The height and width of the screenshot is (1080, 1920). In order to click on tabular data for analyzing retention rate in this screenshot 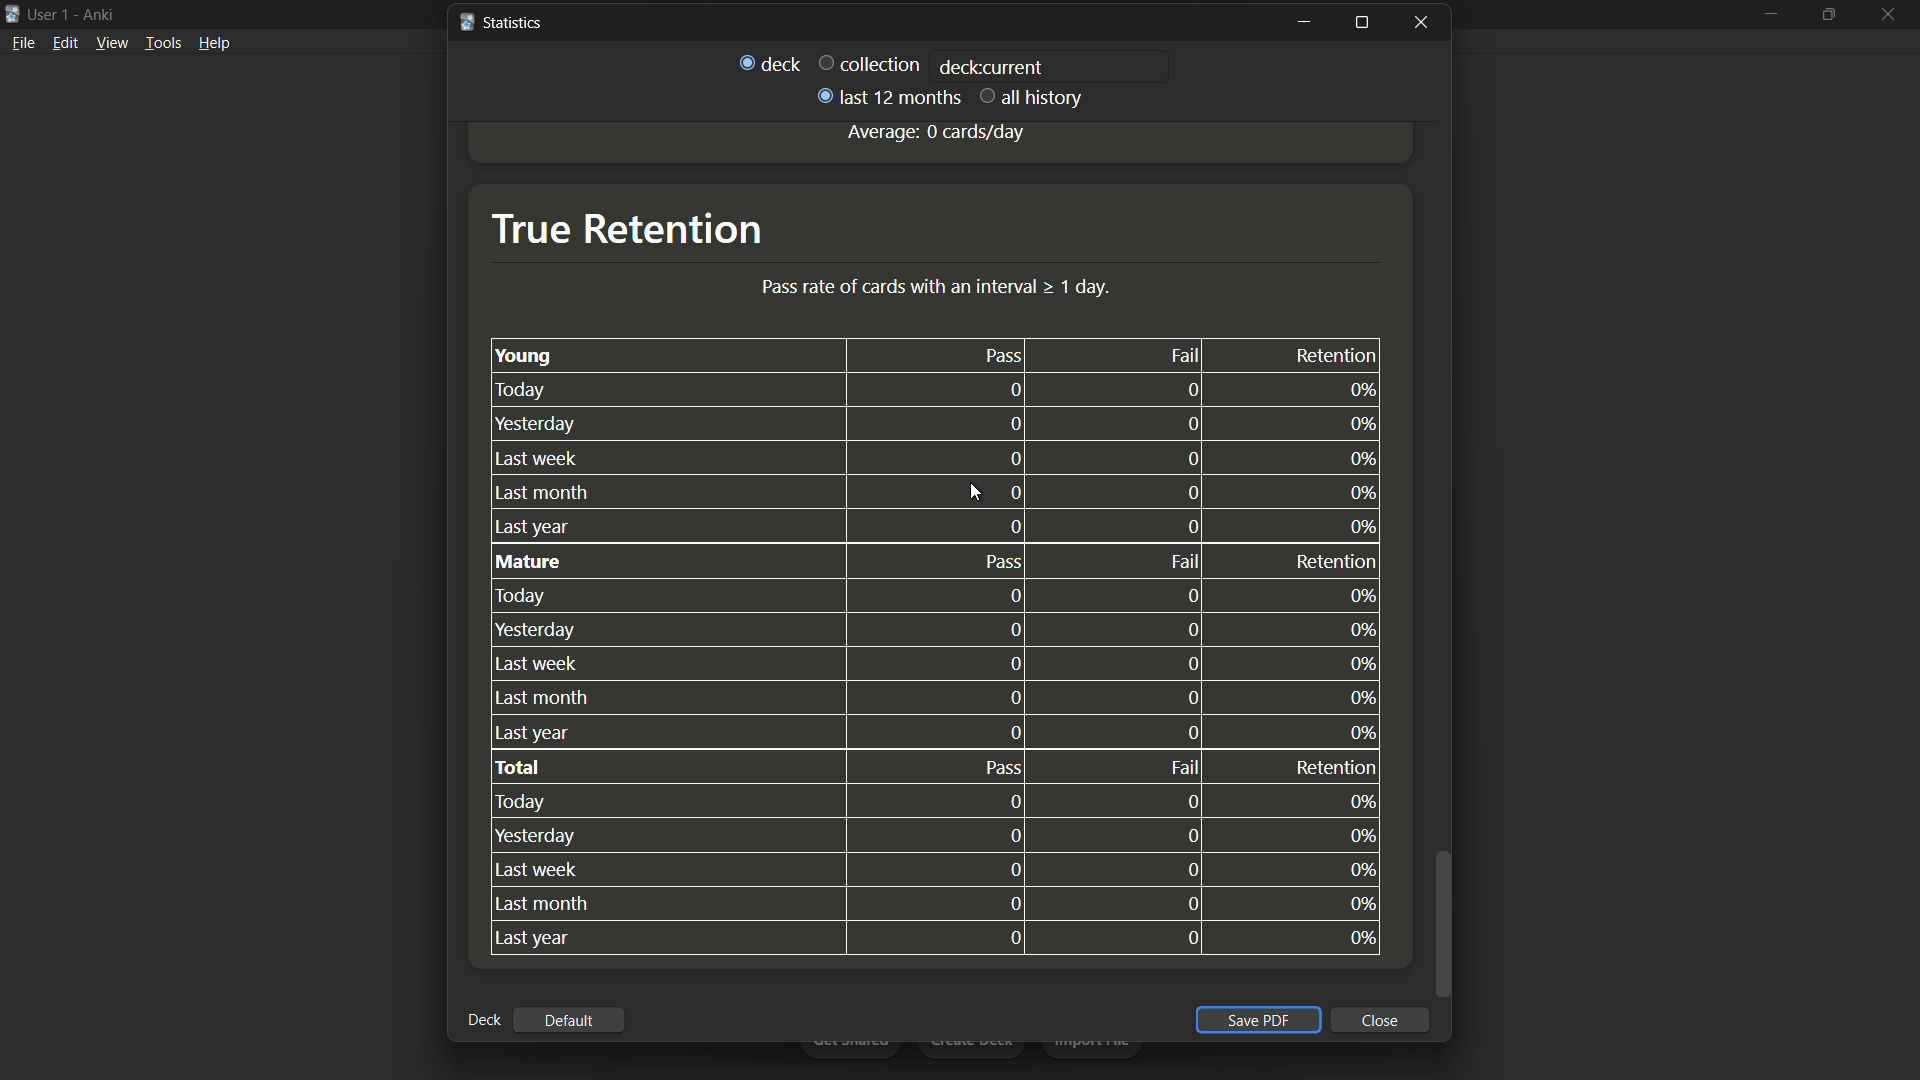, I will do `click(933, 649)`.